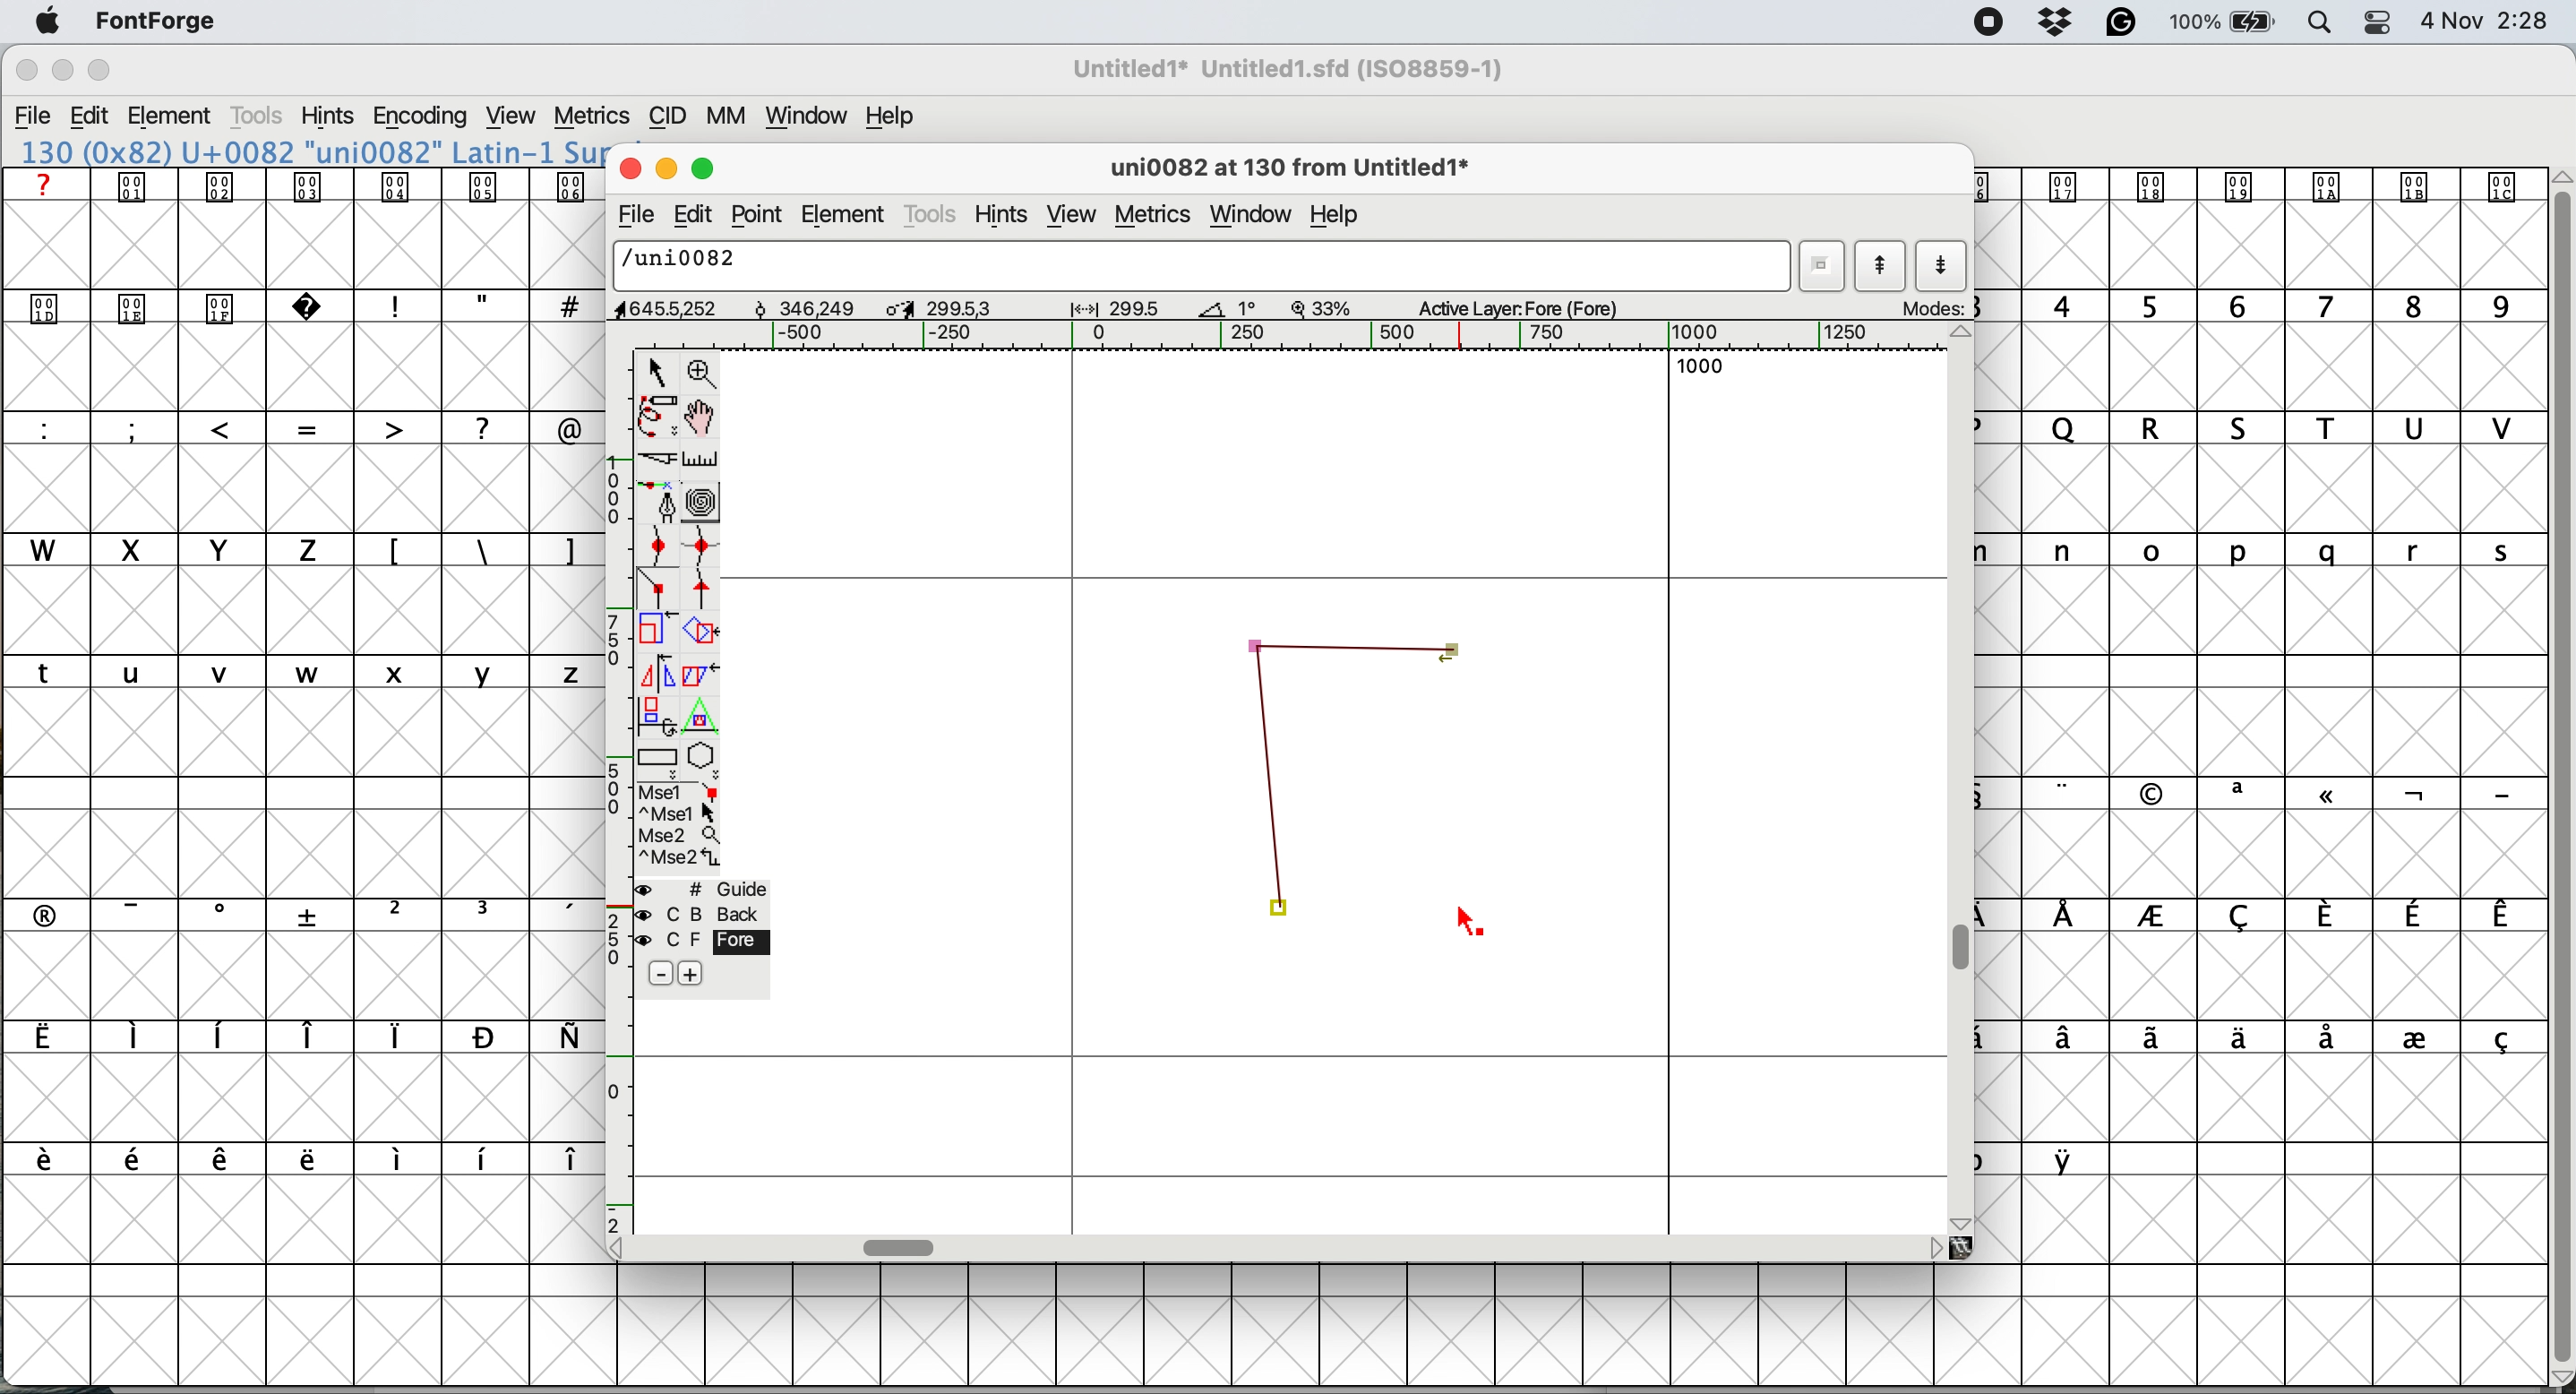 The image size is (2576, 1394). I want to click on add, so click(689, 974).